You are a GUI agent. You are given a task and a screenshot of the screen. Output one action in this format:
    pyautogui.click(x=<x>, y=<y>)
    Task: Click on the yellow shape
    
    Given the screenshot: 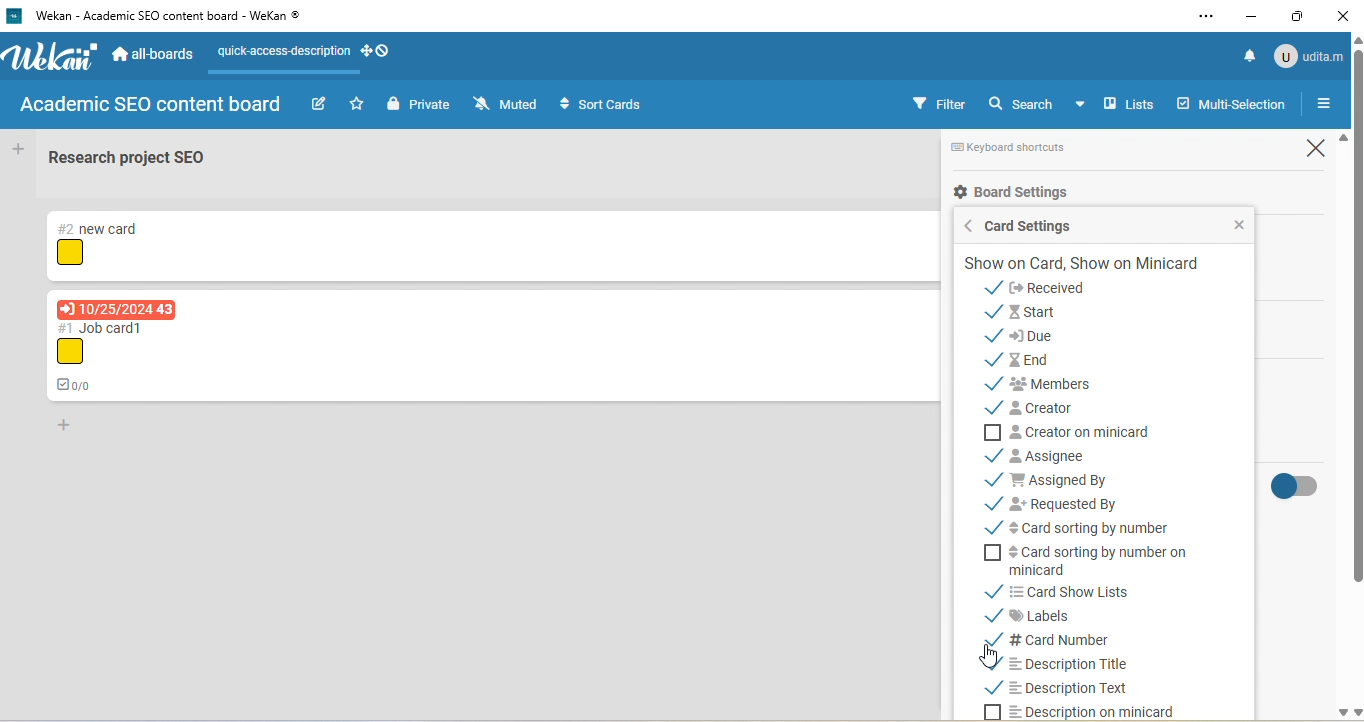 What is the action you would take?
    pyautogui.click(x=72, y=254)
    